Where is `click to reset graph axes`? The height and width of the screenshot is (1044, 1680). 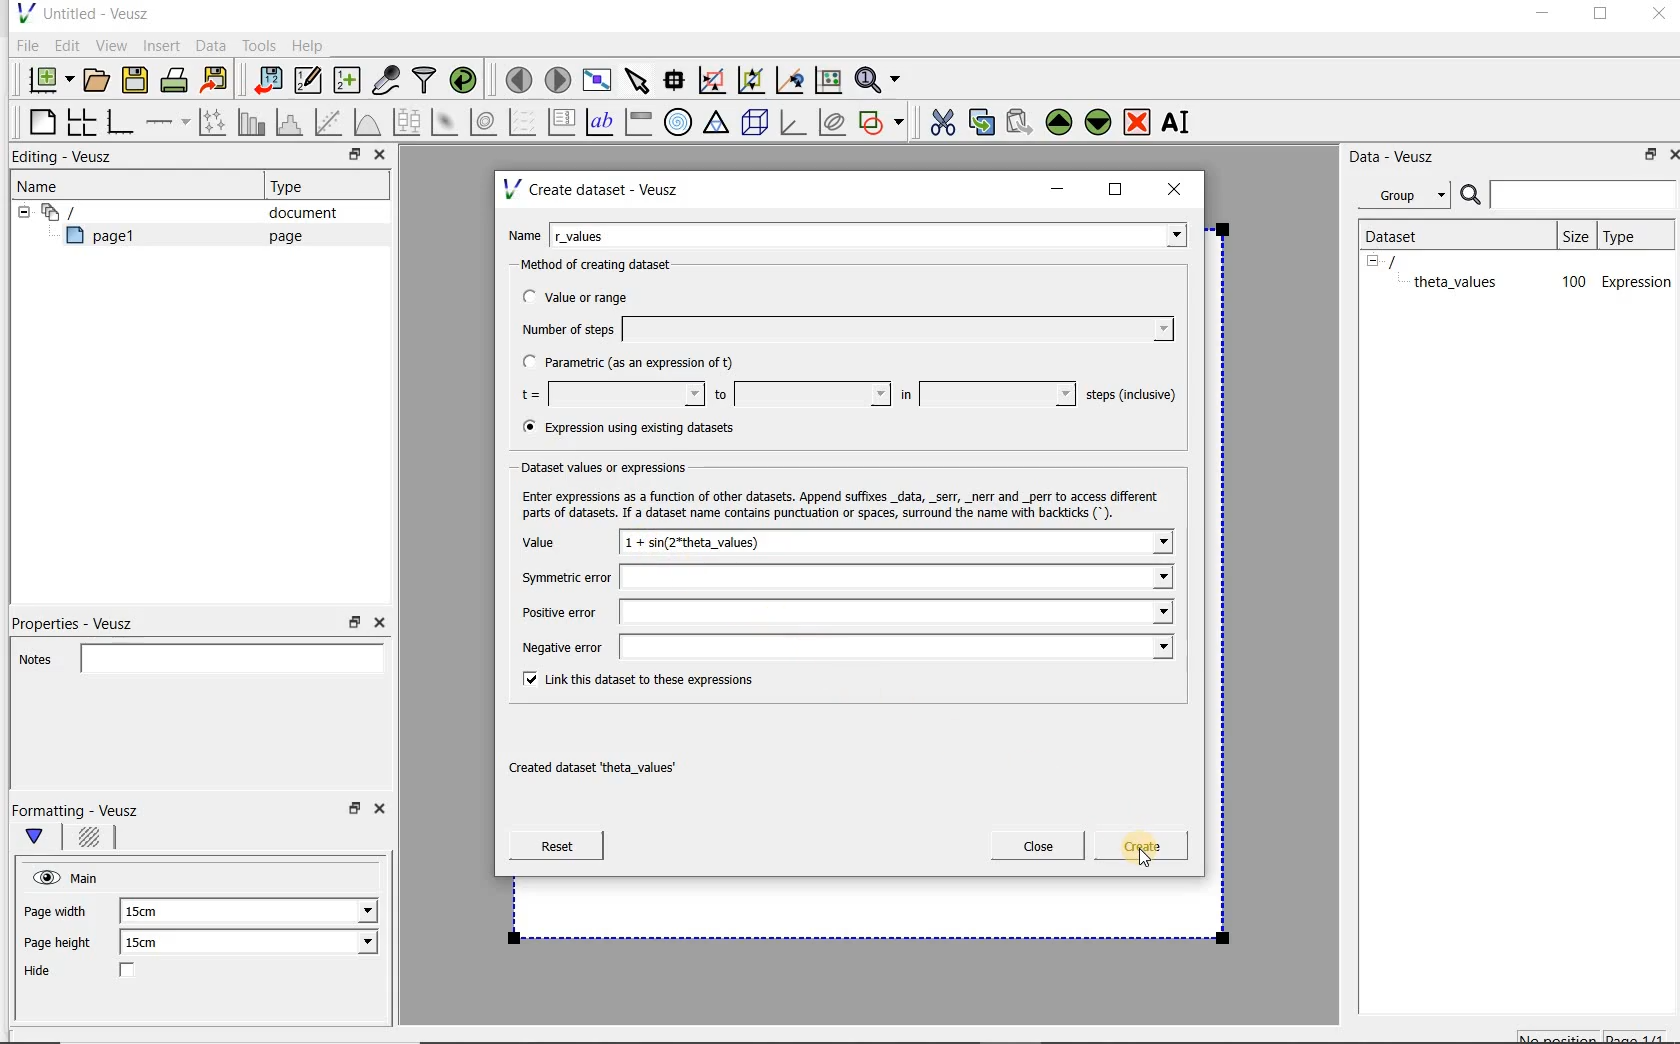
click to reset graph axes is located at coordinates (828, 79).